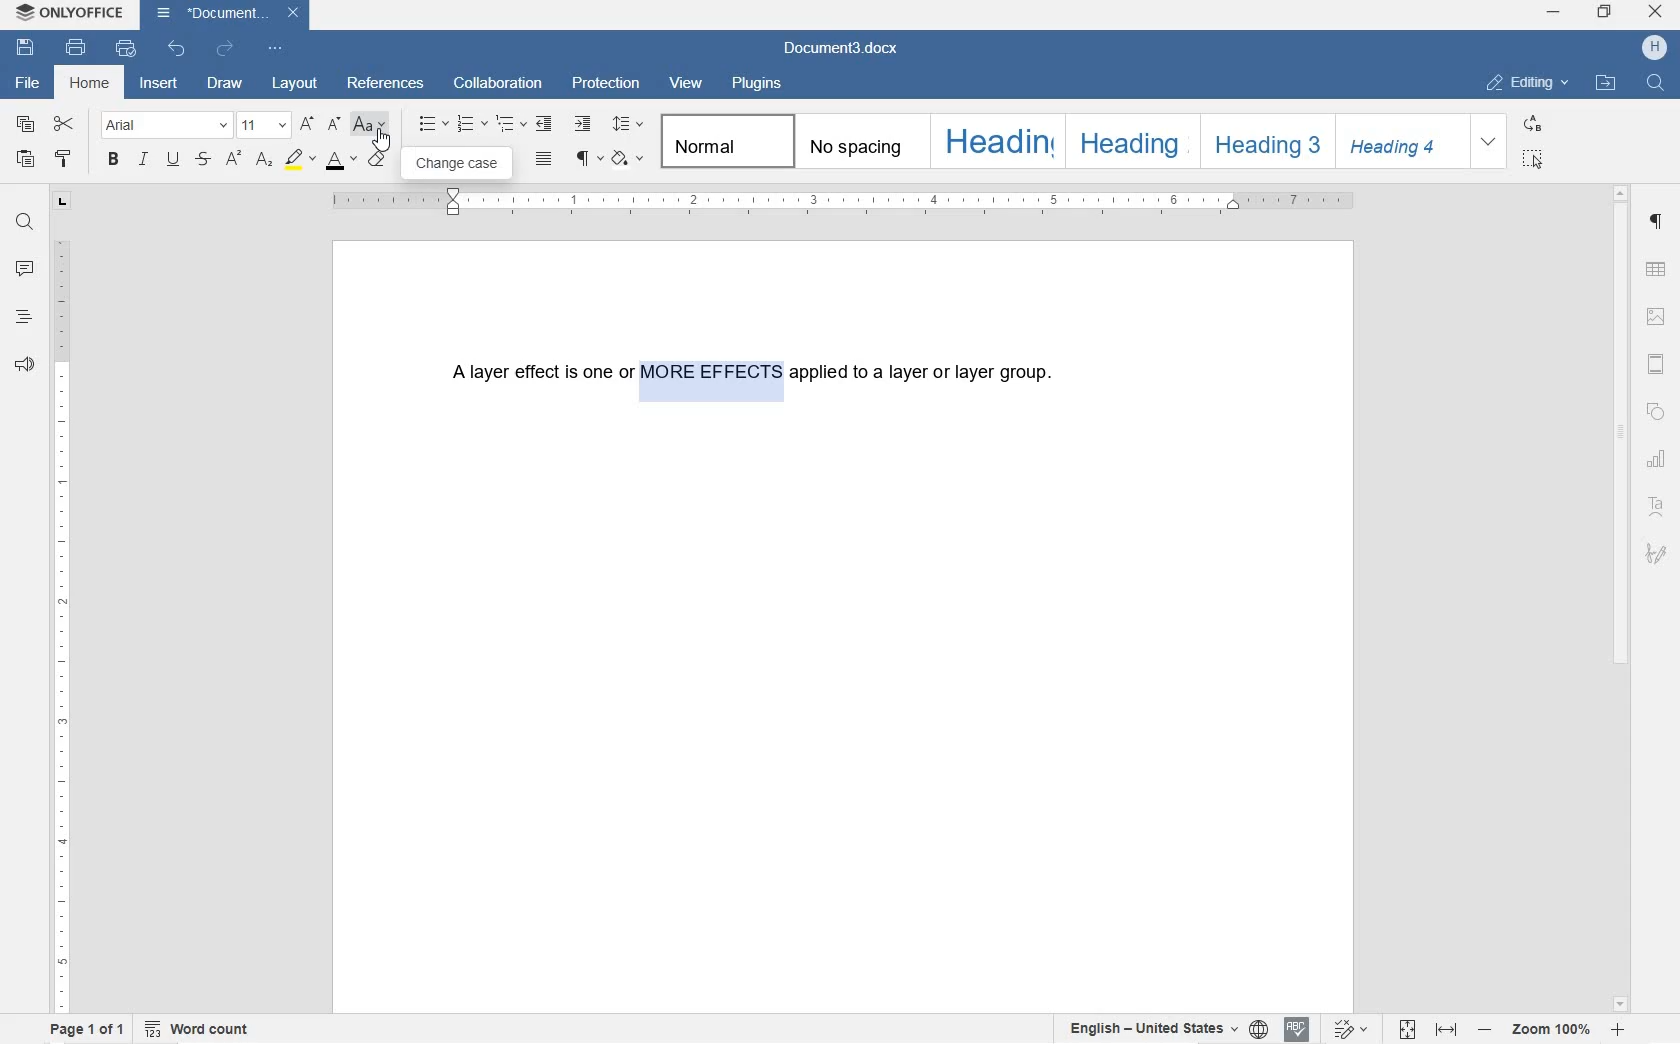 The width and height of the screenshot is (1680, 1044). Describe the element at coordinates (1621, 598) in the screenshot. I see `SCROLLBAR` at that location.